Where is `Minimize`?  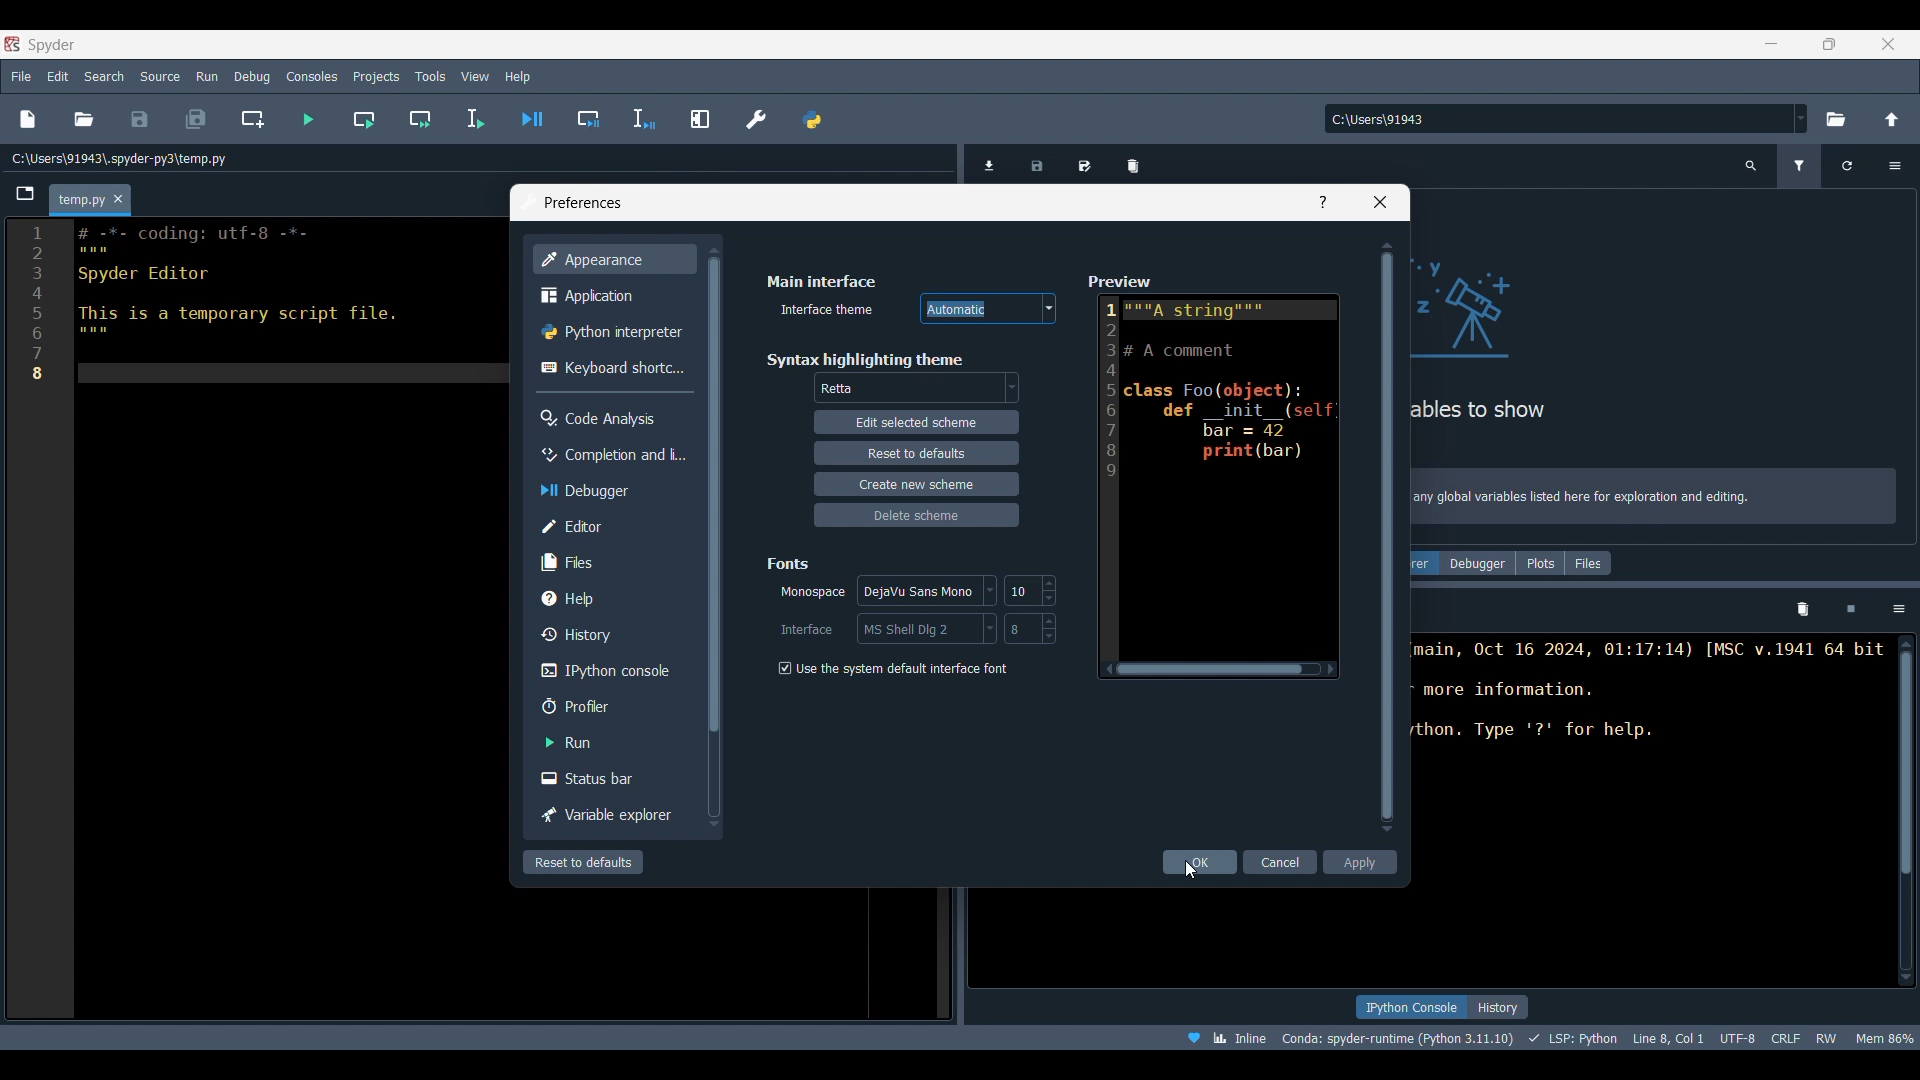
Minimize is located at coordinates (1779, 47).